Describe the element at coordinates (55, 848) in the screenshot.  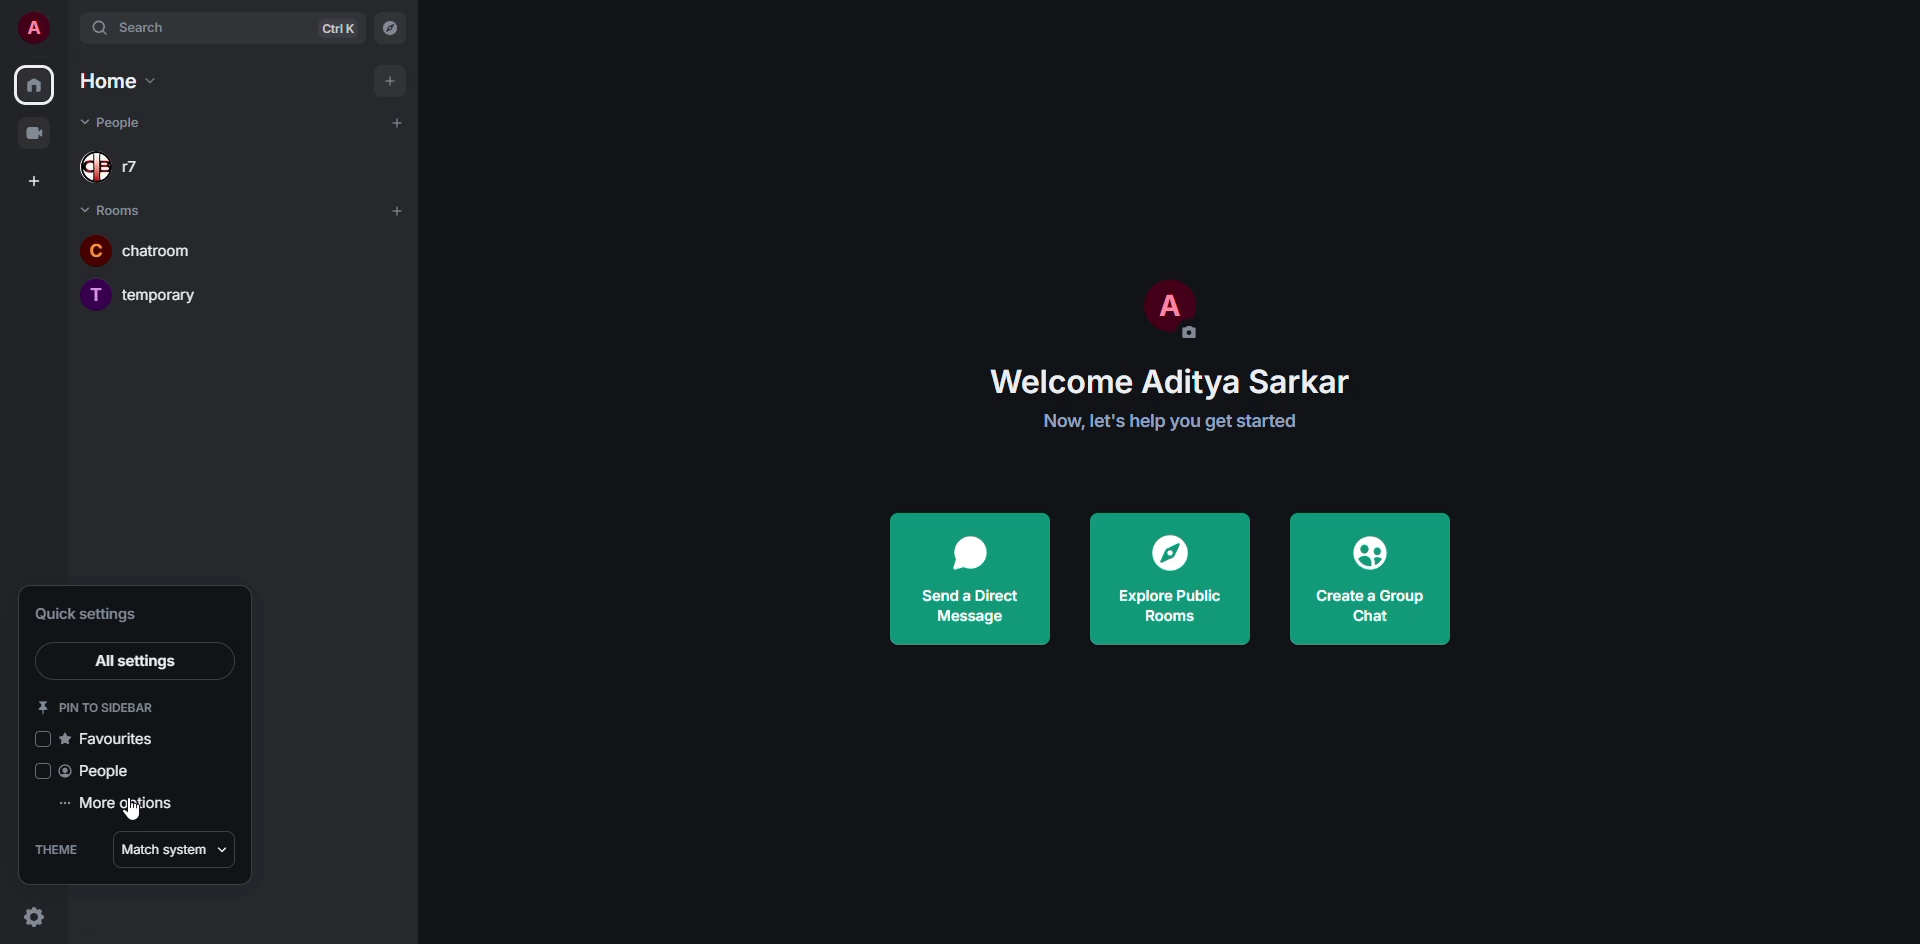
I see `theme` at that location.